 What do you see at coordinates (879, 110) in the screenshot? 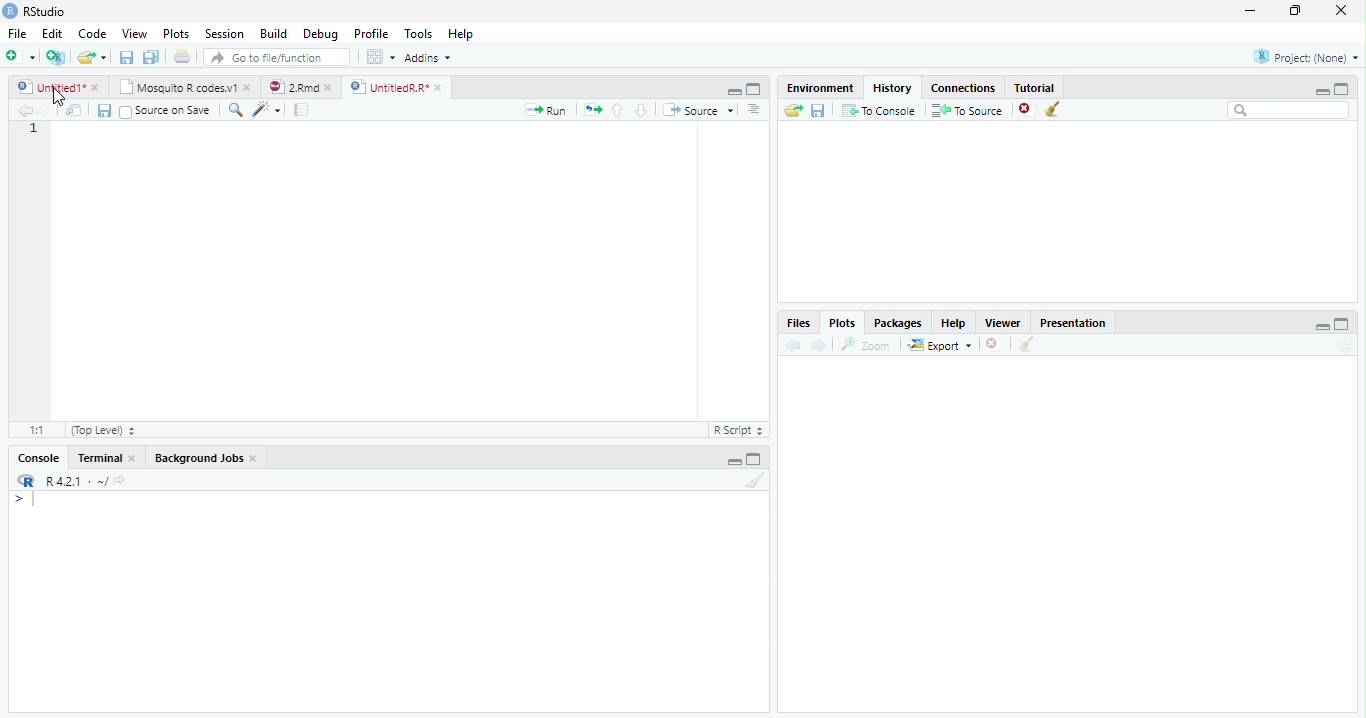
I see `To Console` at bounding box center [879, 110].